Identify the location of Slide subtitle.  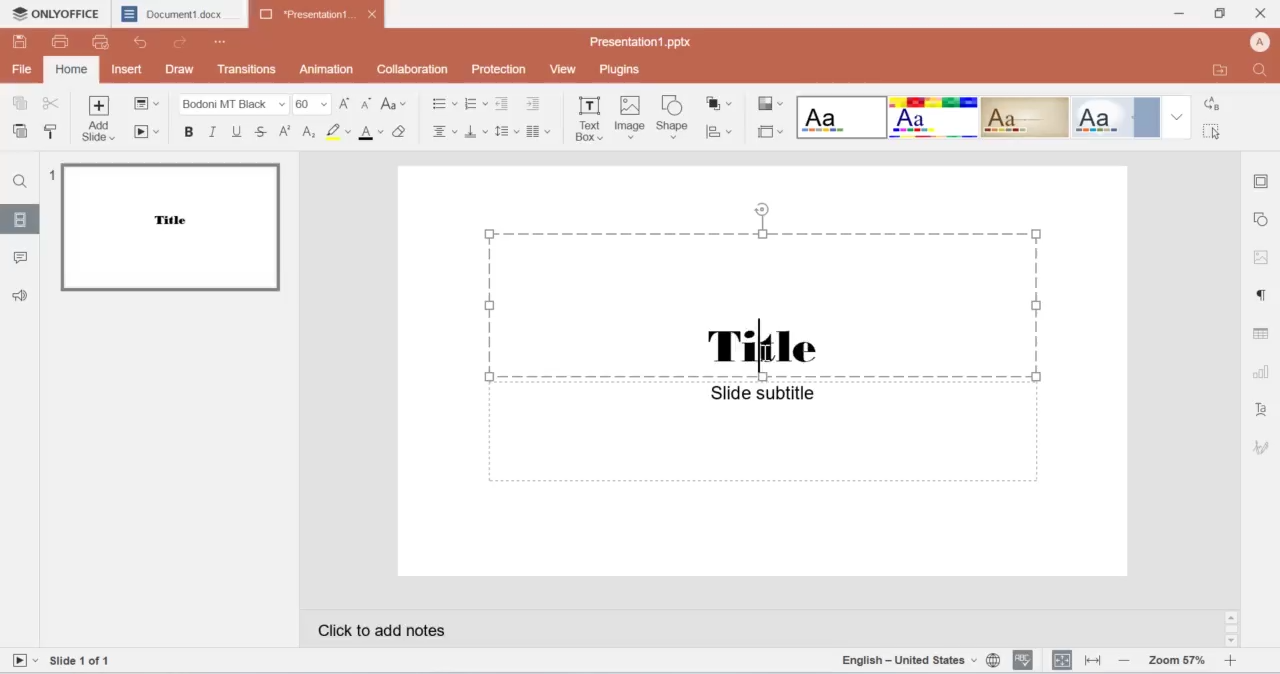
(759, 393).